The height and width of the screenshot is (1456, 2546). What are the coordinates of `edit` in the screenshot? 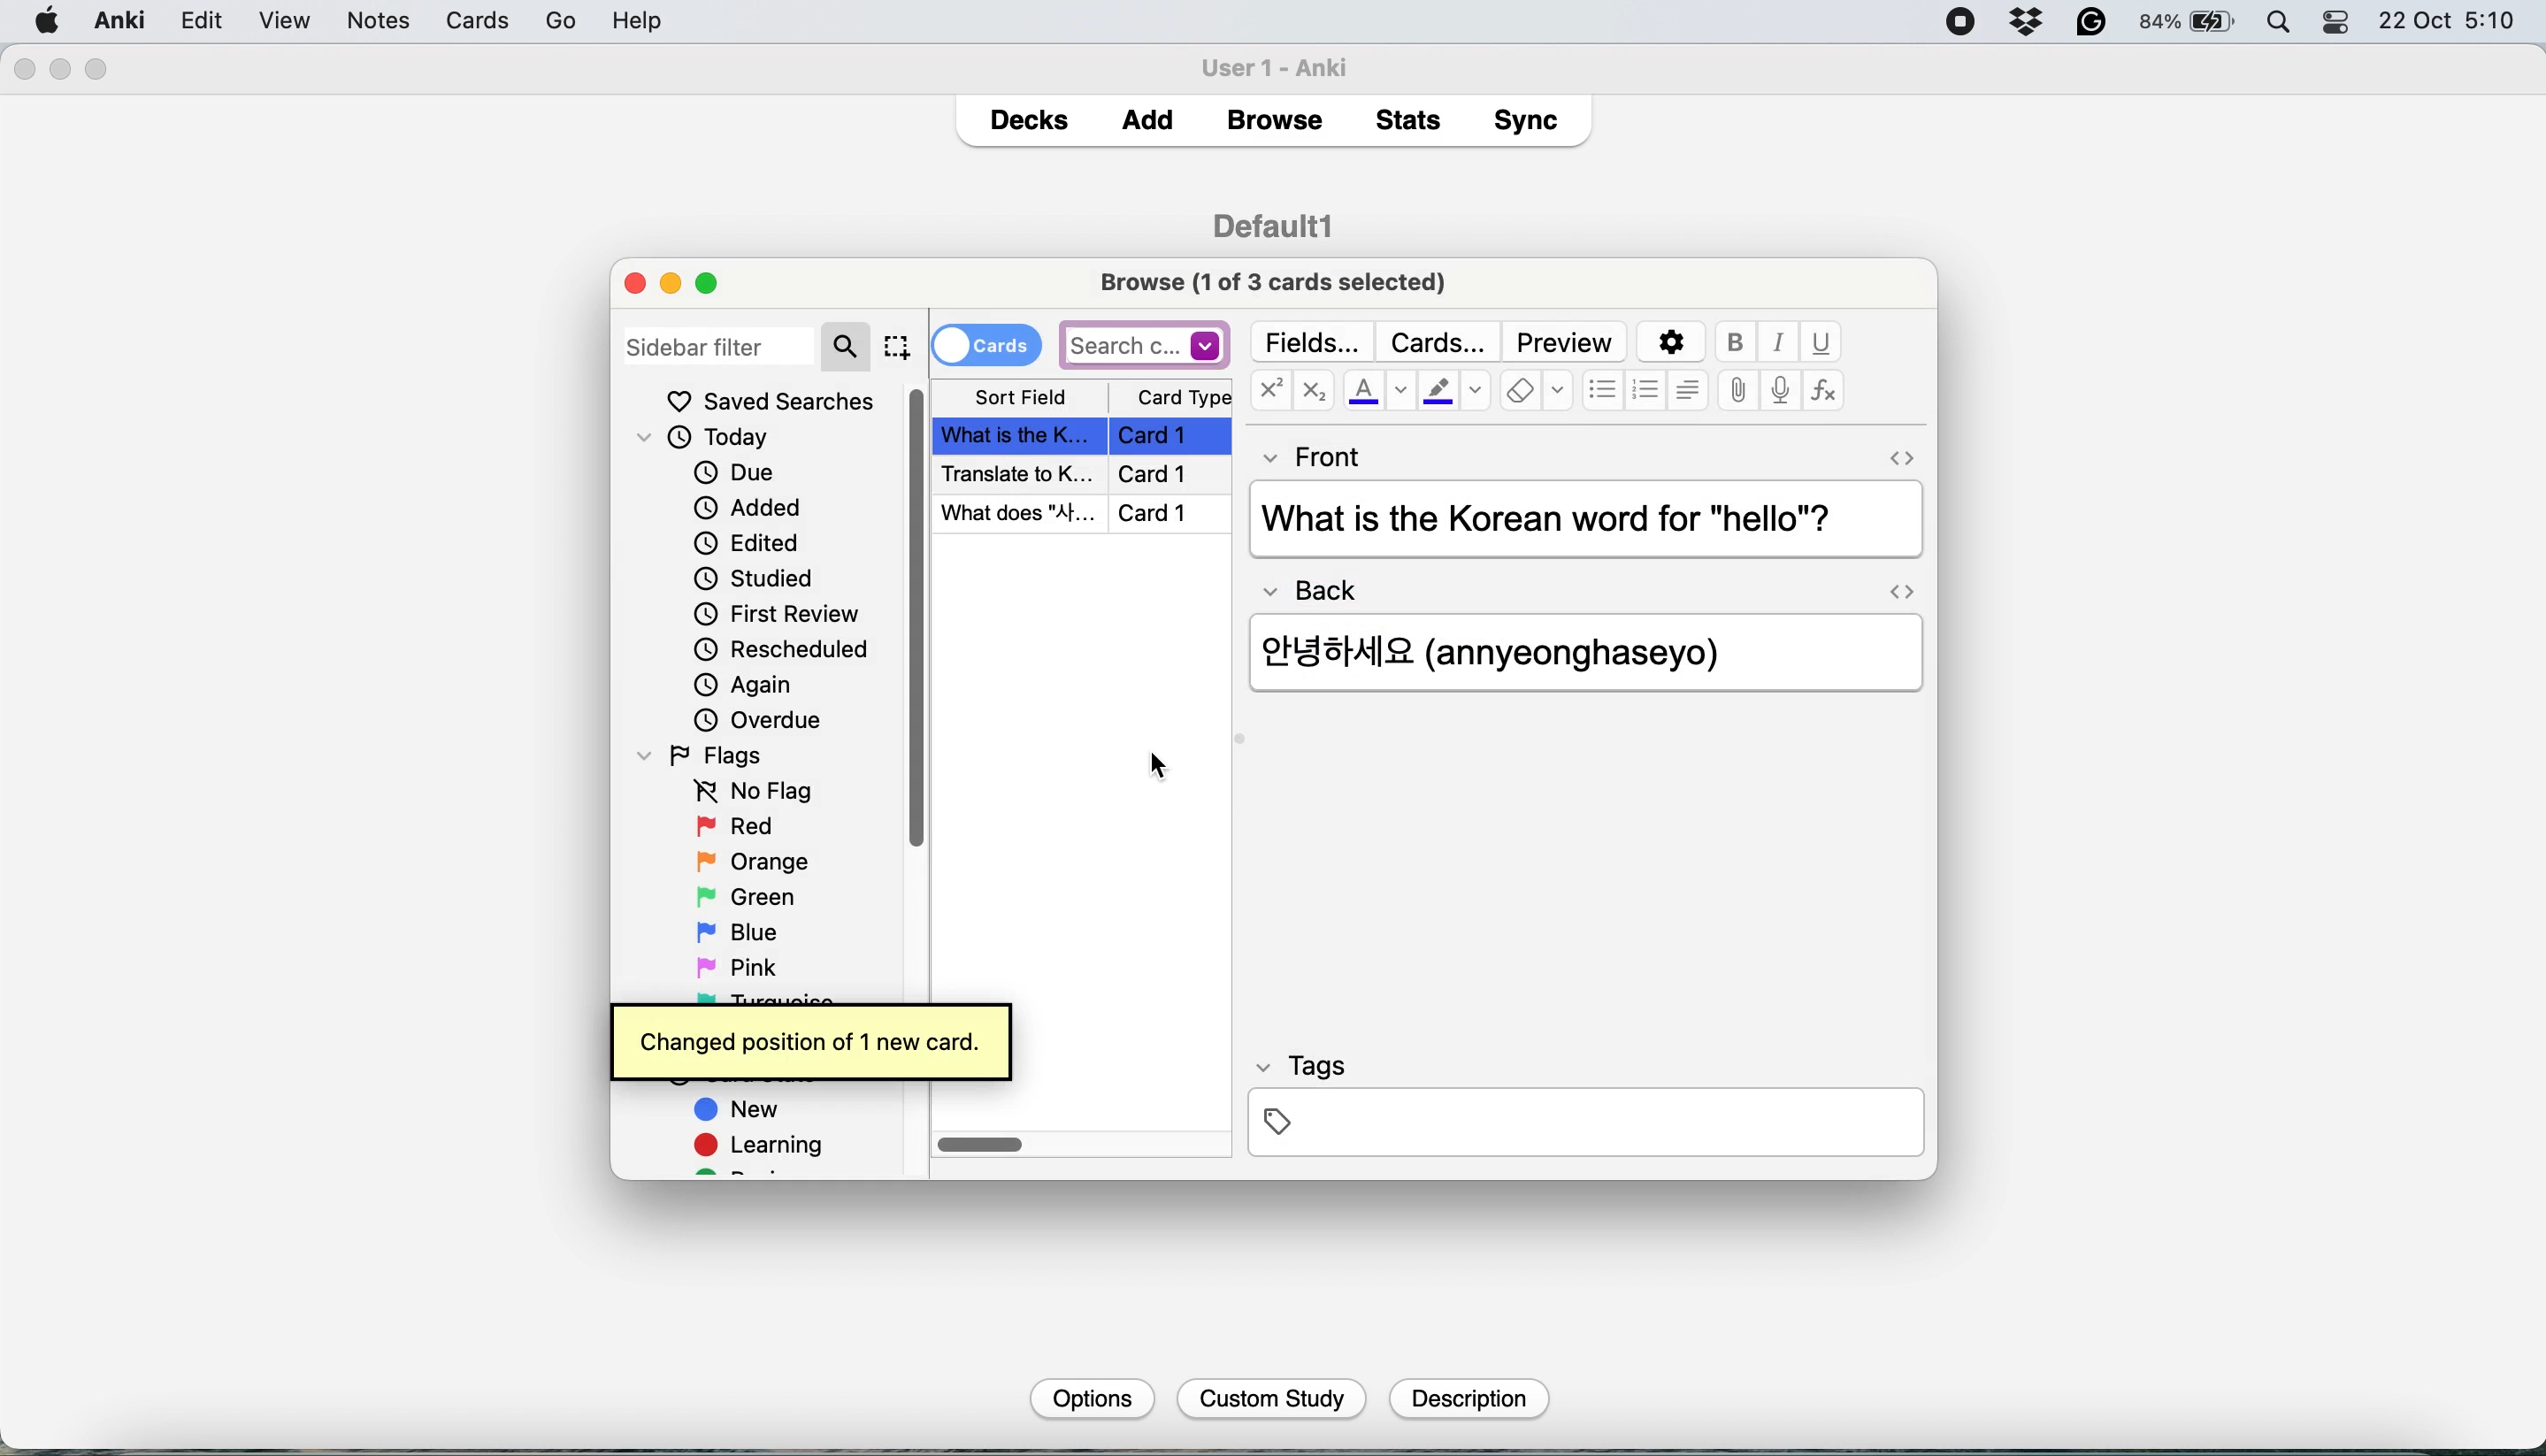 It's located at (284, 22).